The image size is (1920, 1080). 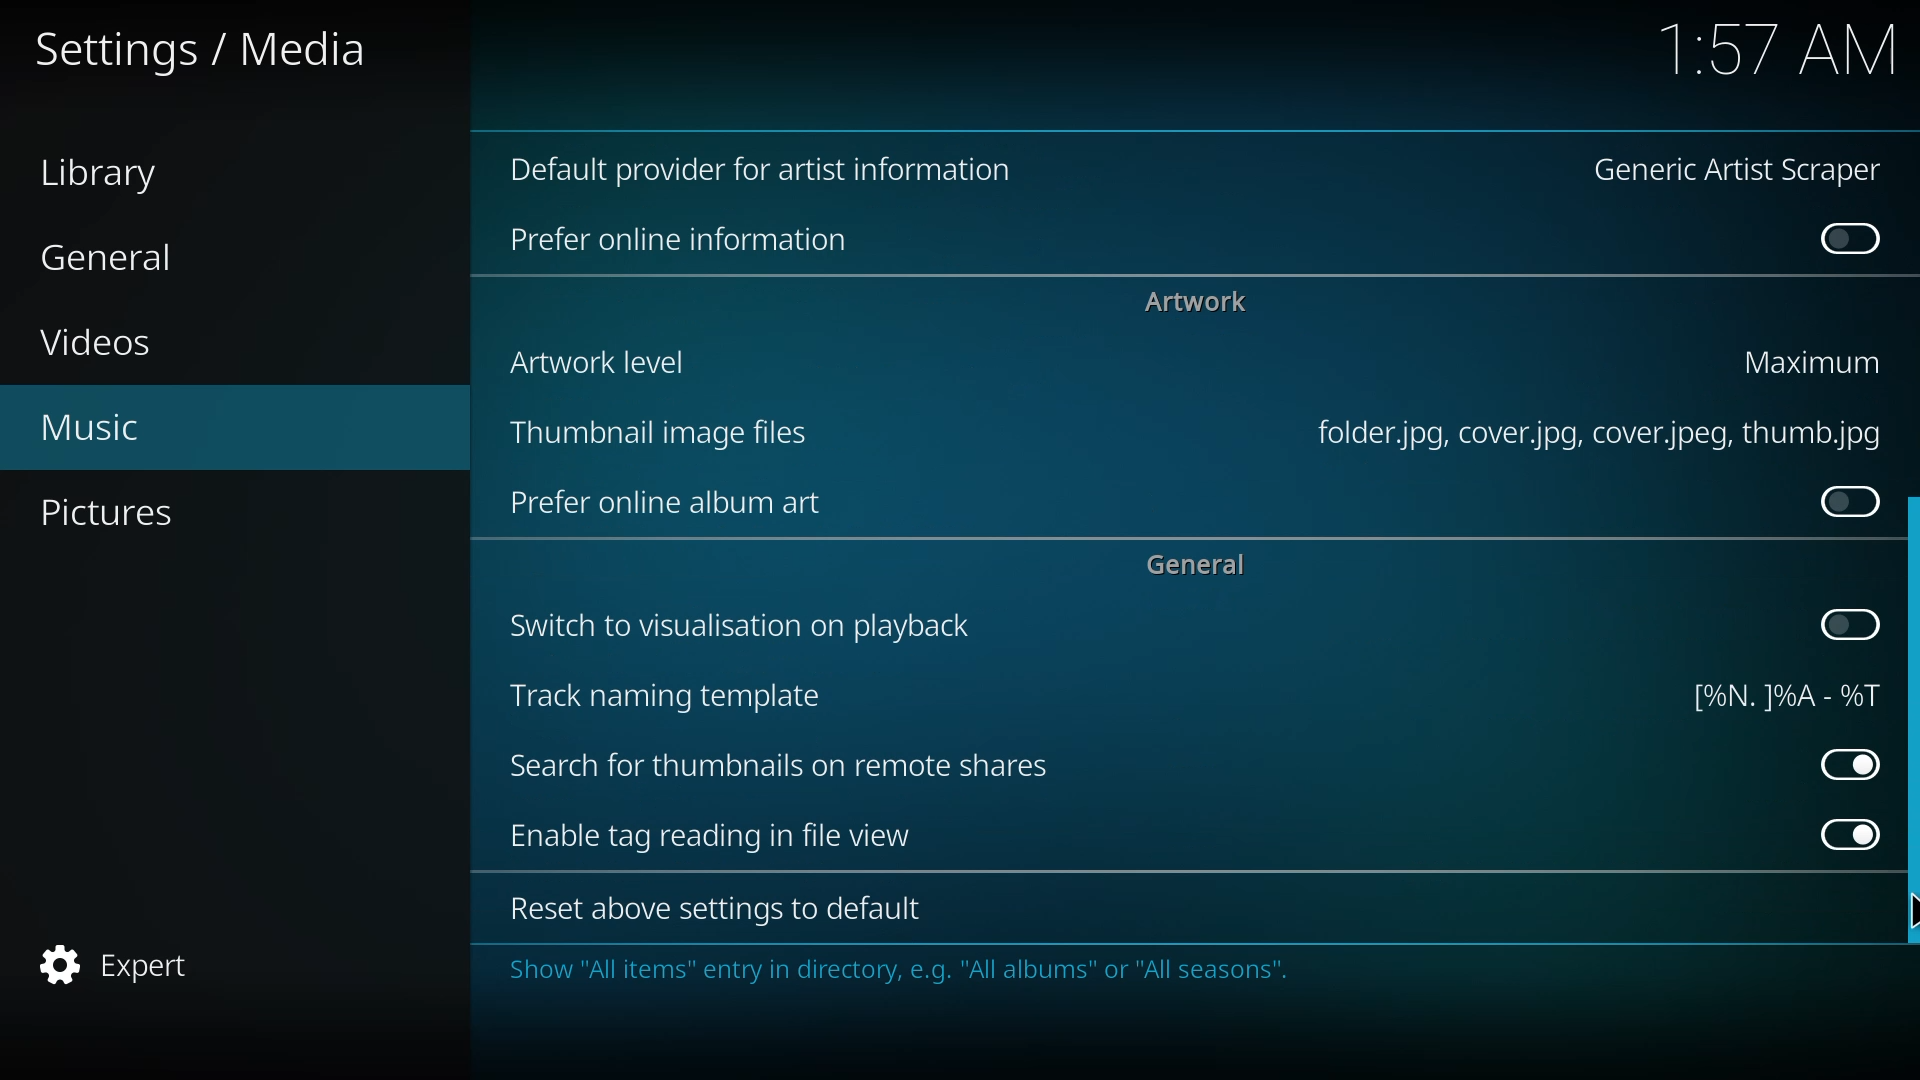 I want to click on click to enable, so click(x=1843, y=622).